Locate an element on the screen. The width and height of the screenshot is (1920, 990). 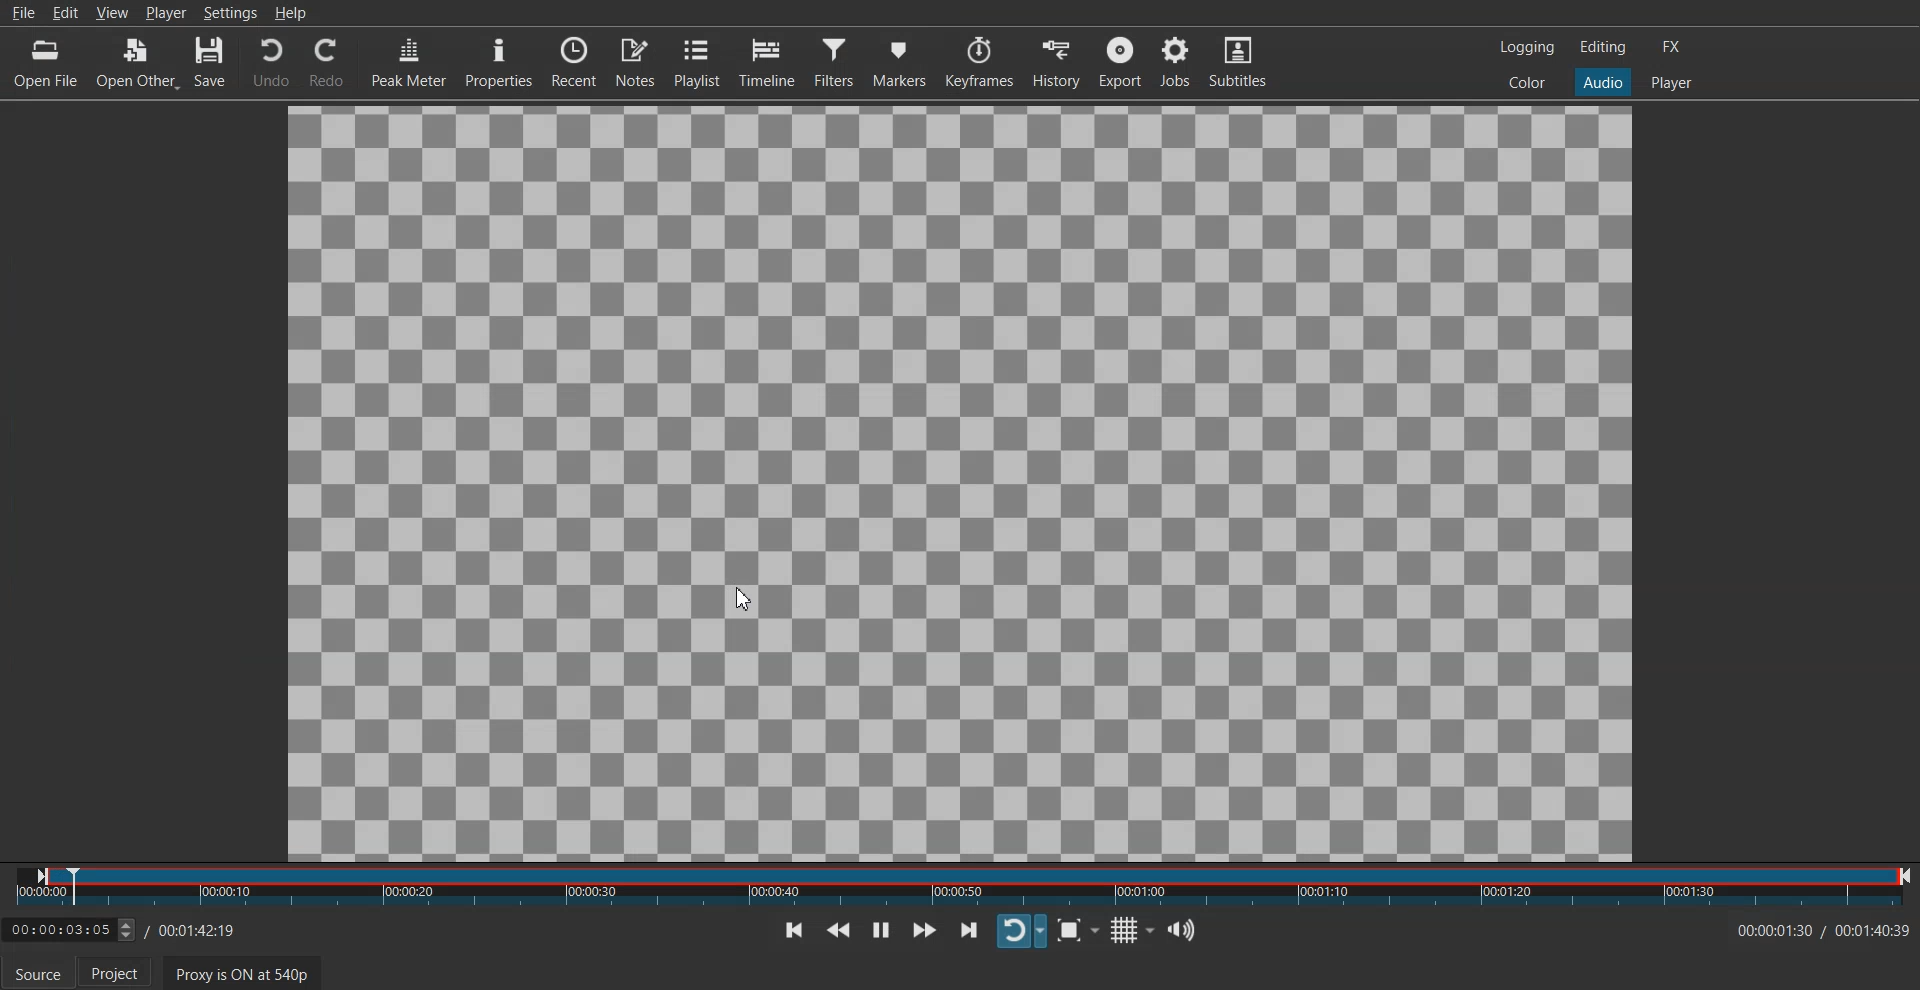
Project is located at coordinates (121, 973).